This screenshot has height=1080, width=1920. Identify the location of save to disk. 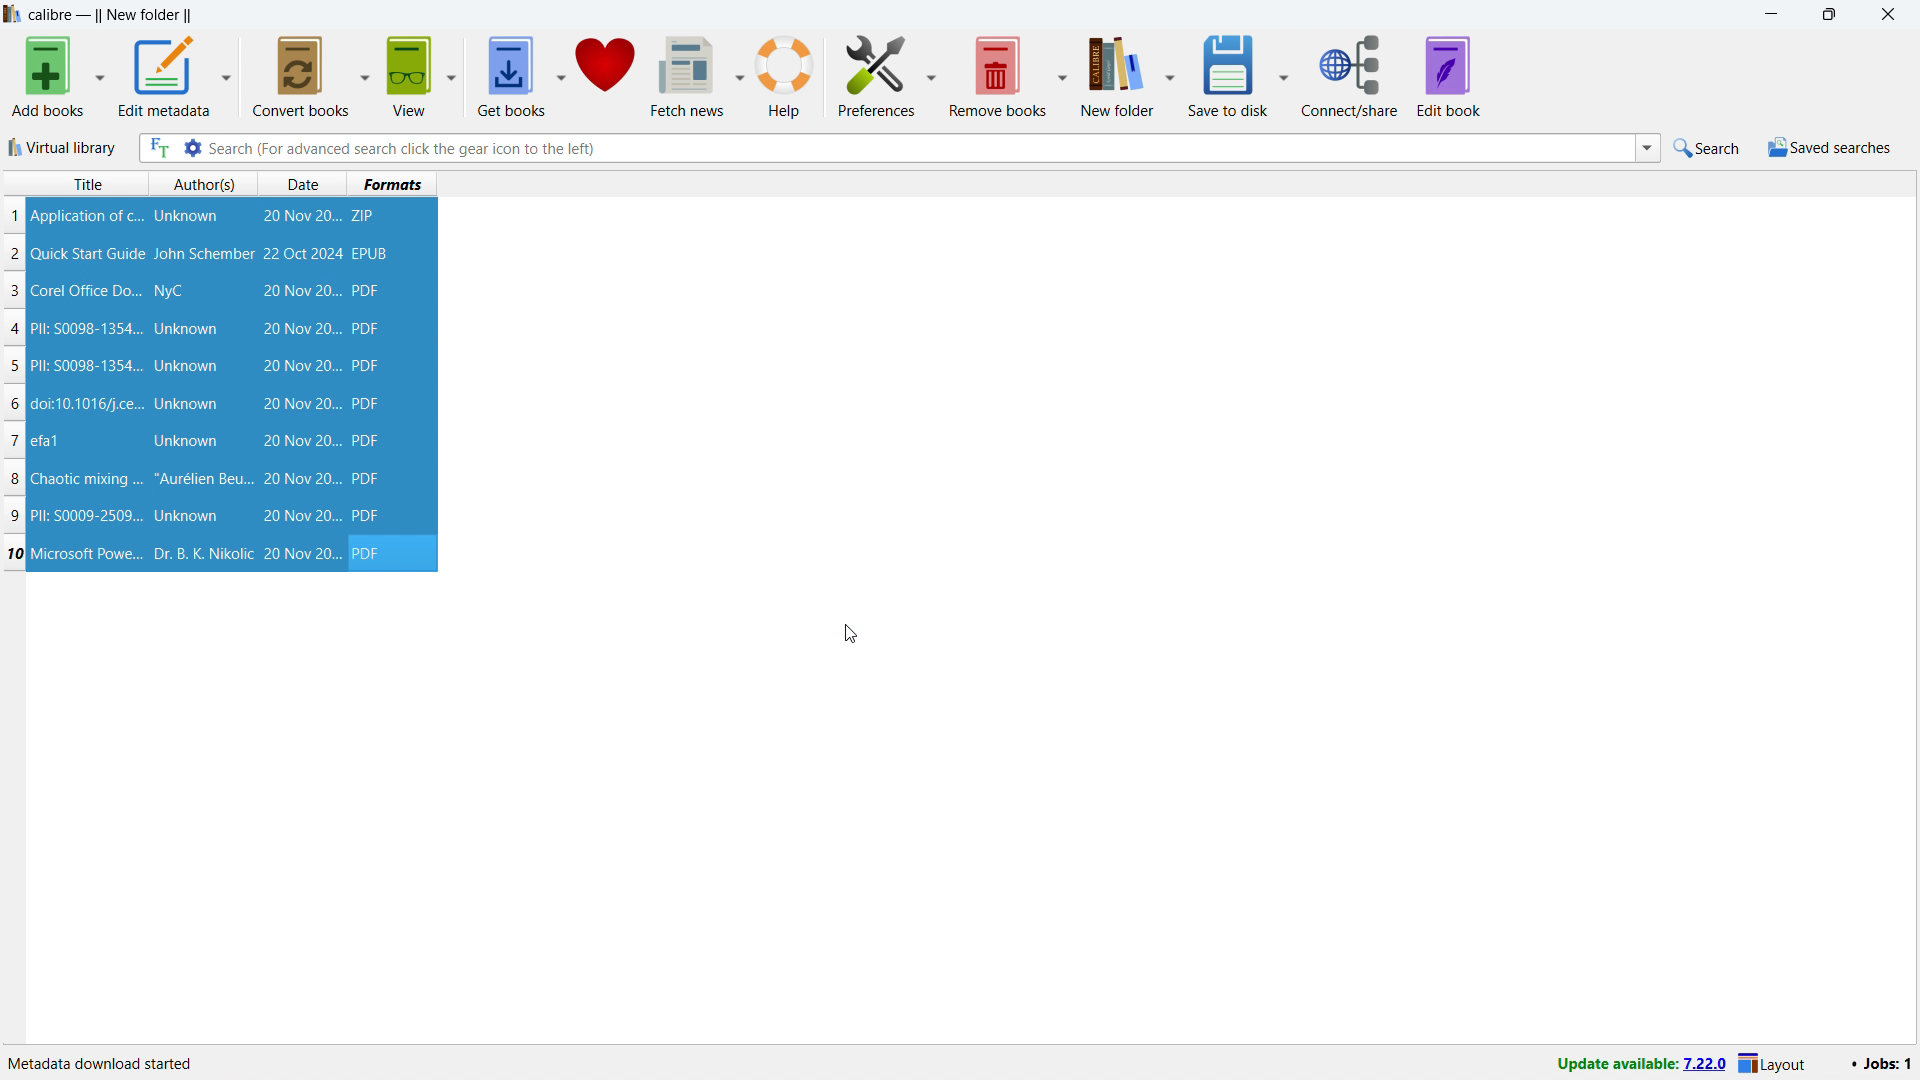
(1230, 74).